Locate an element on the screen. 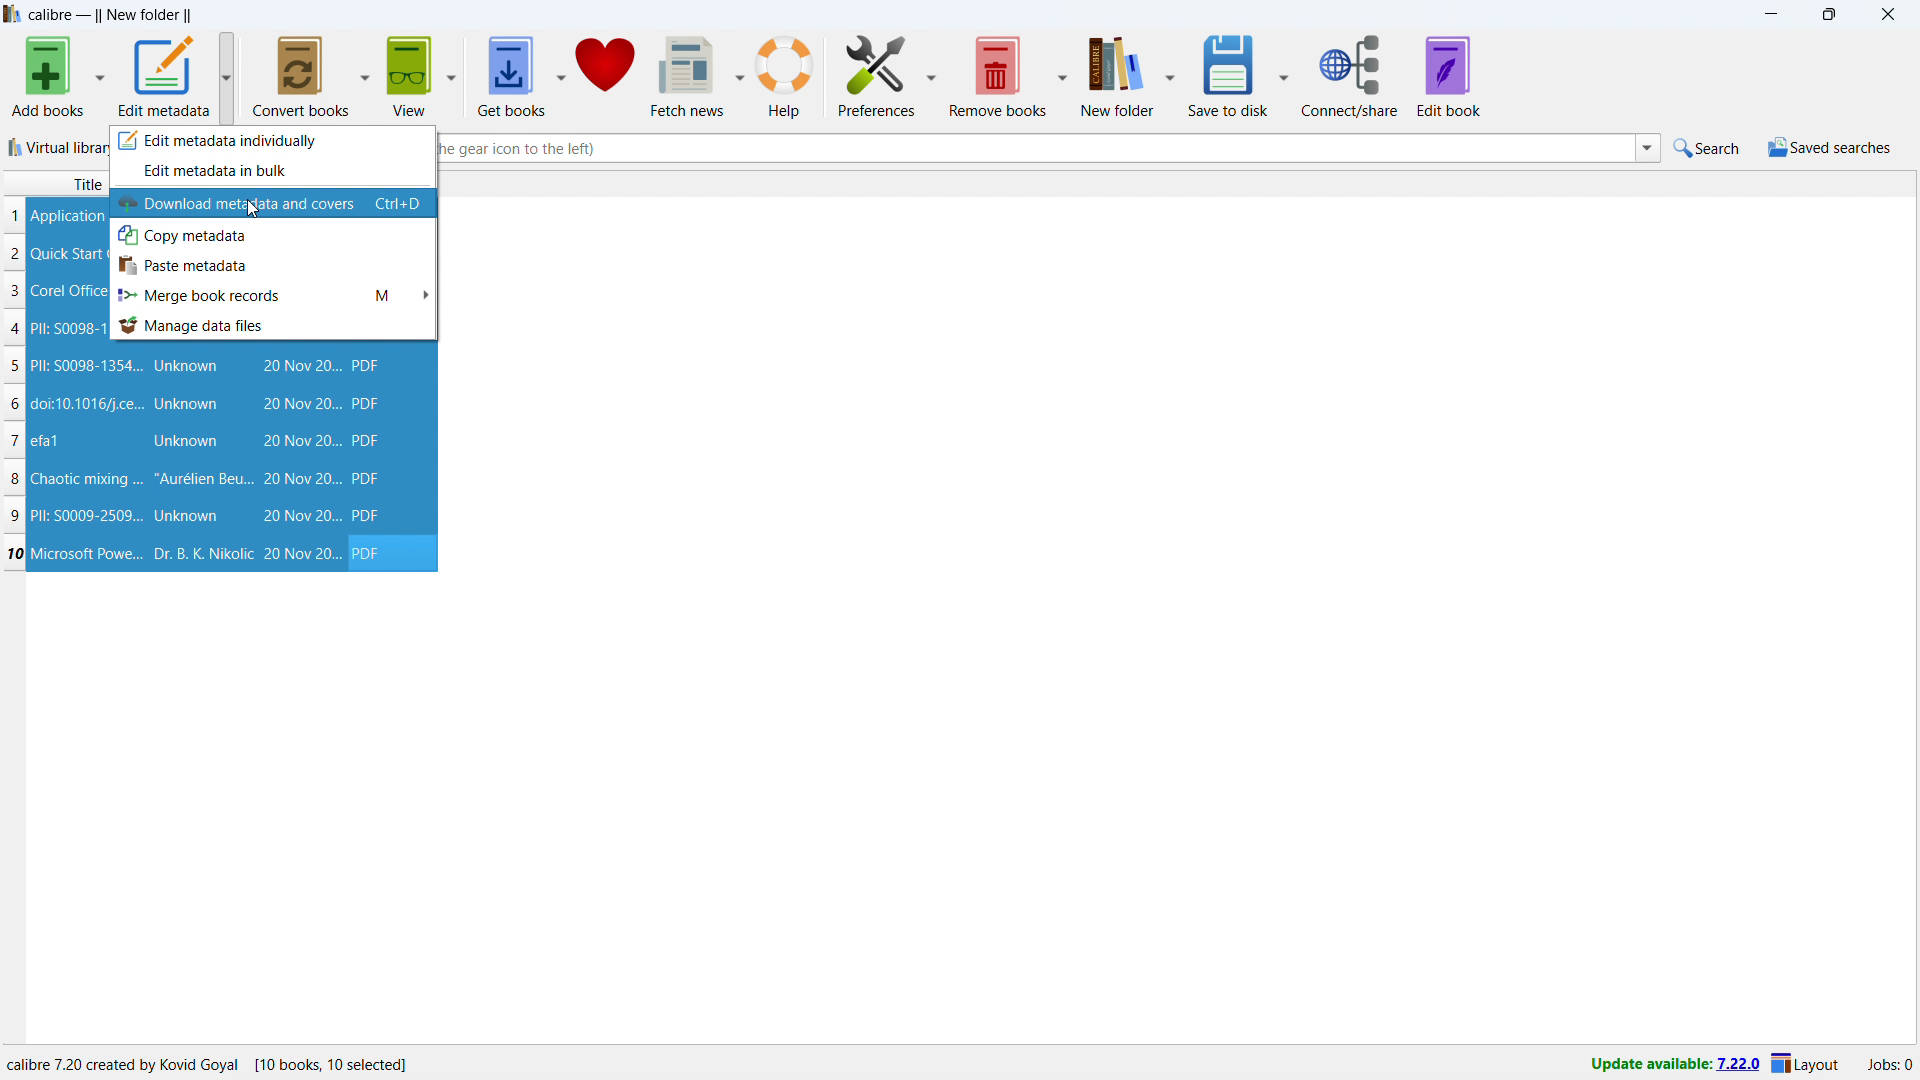 Image resolution: width=1920 pixels, height=1080 pixels. convert books is located at coordinates (303, 77).